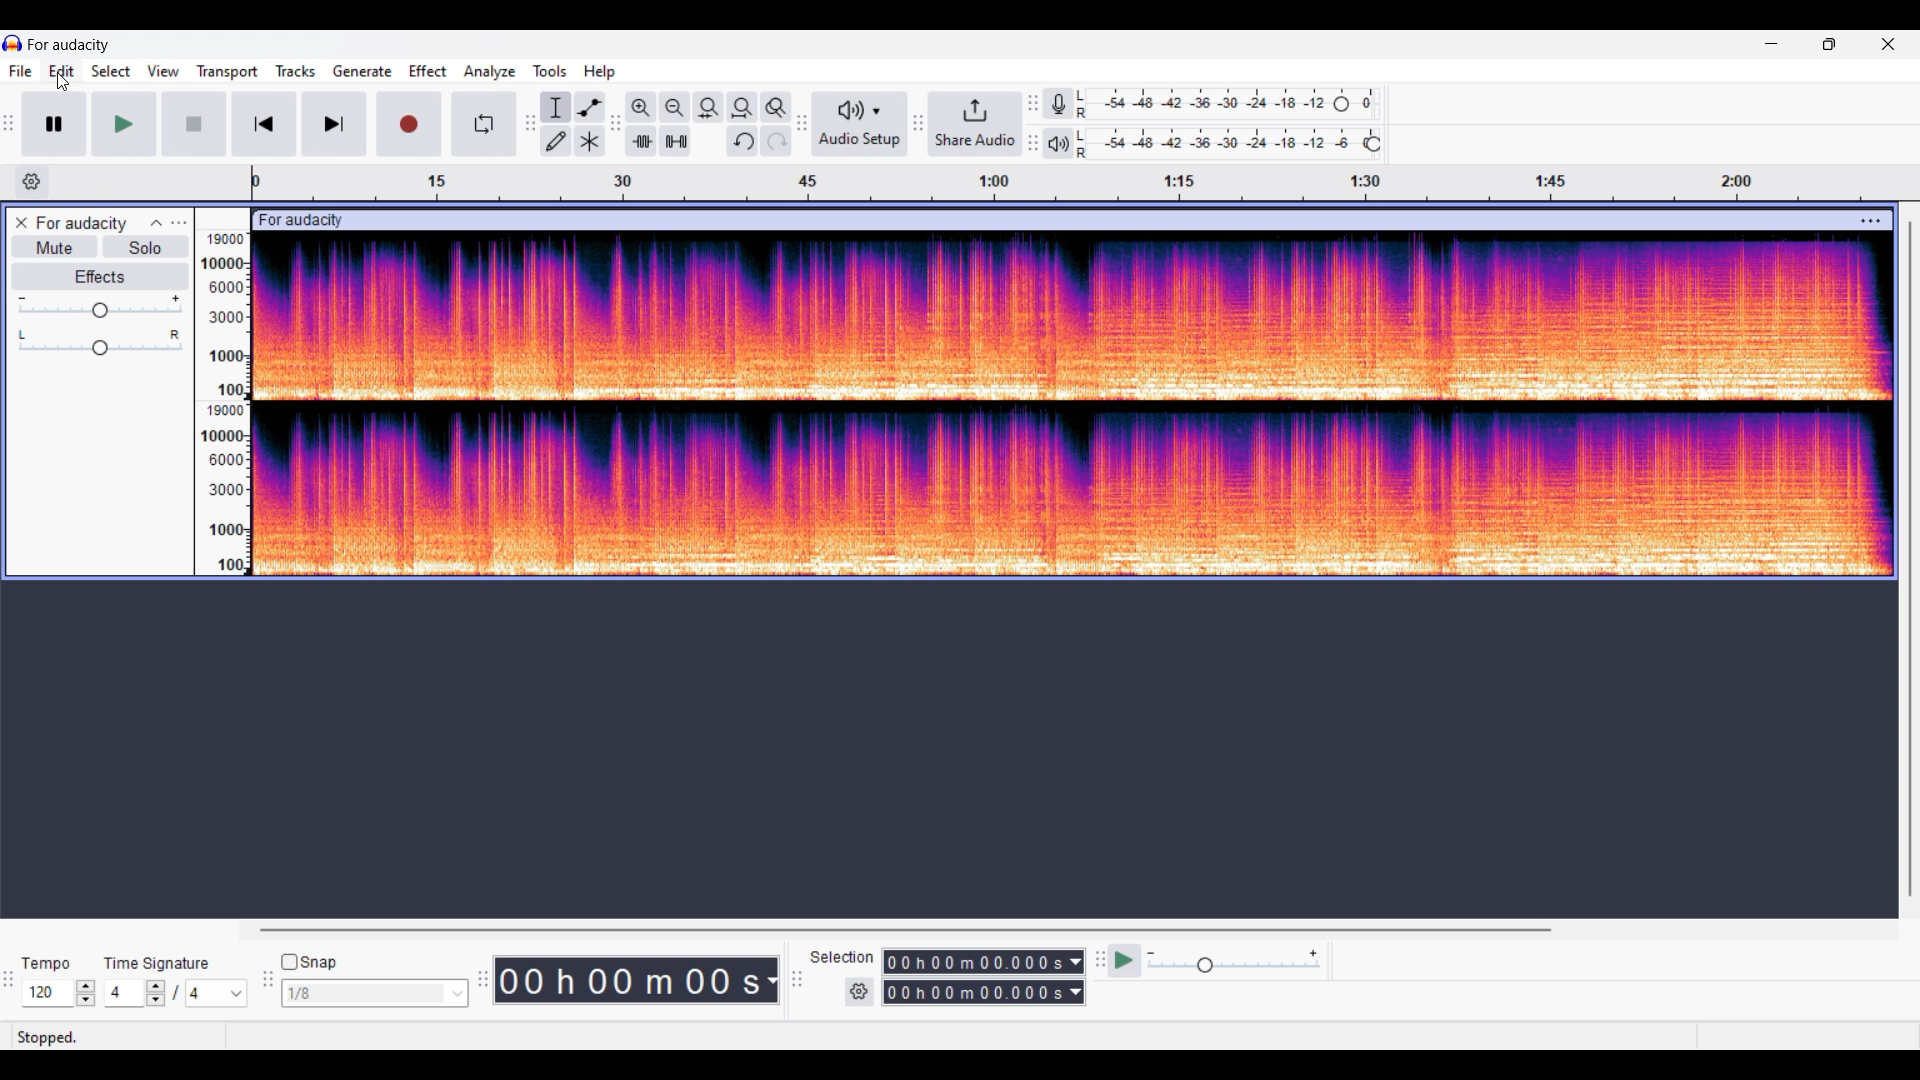 Image resolution: width=1920 pixels, height=1080 pixels. I want to click on Select menu, so click(111, 71).